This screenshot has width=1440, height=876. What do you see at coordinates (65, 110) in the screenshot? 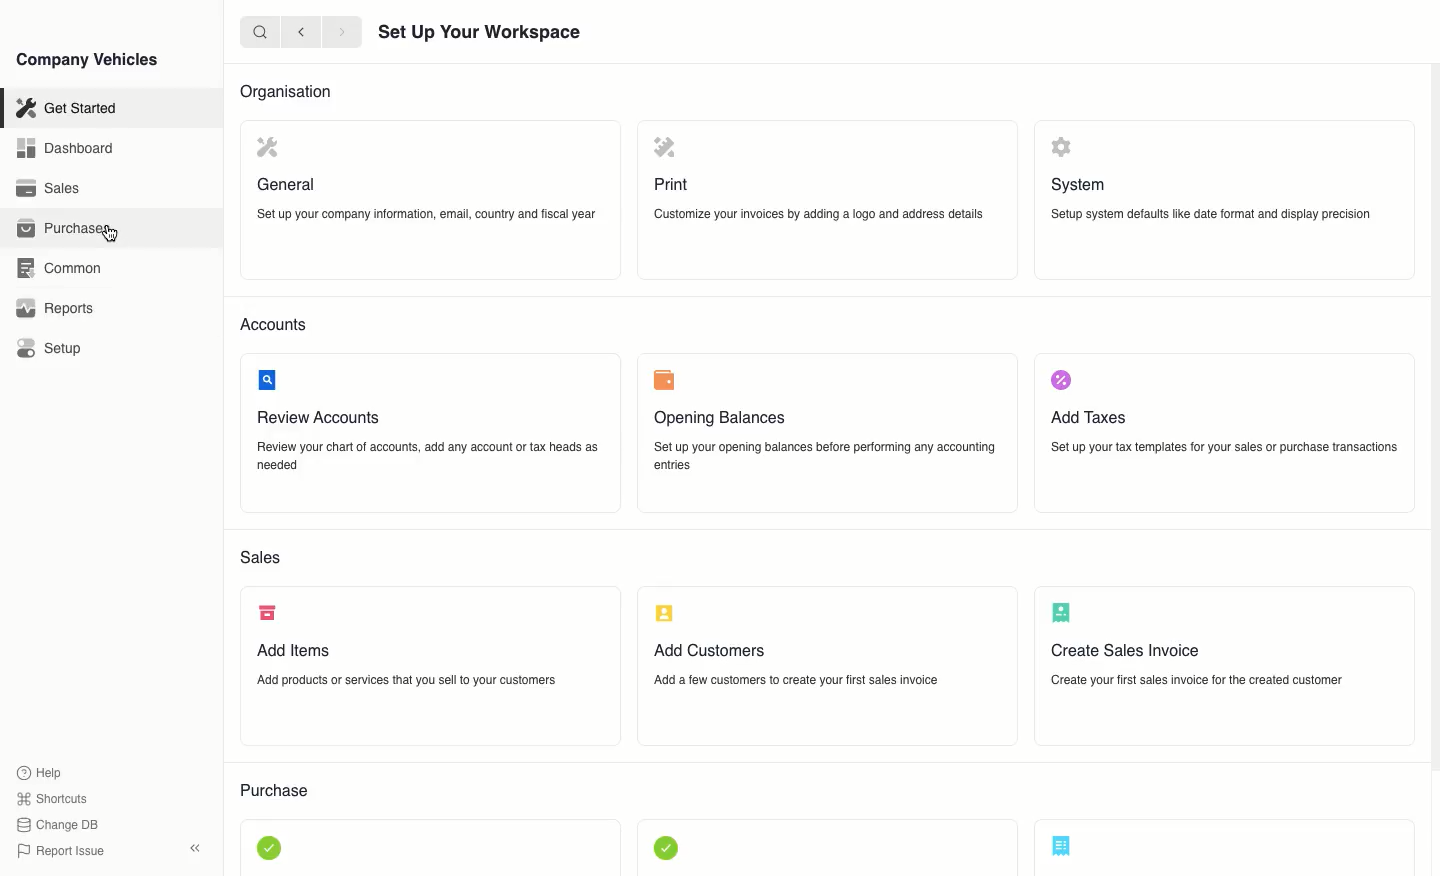
I see `Get Started` at bounding box center [65, 110].